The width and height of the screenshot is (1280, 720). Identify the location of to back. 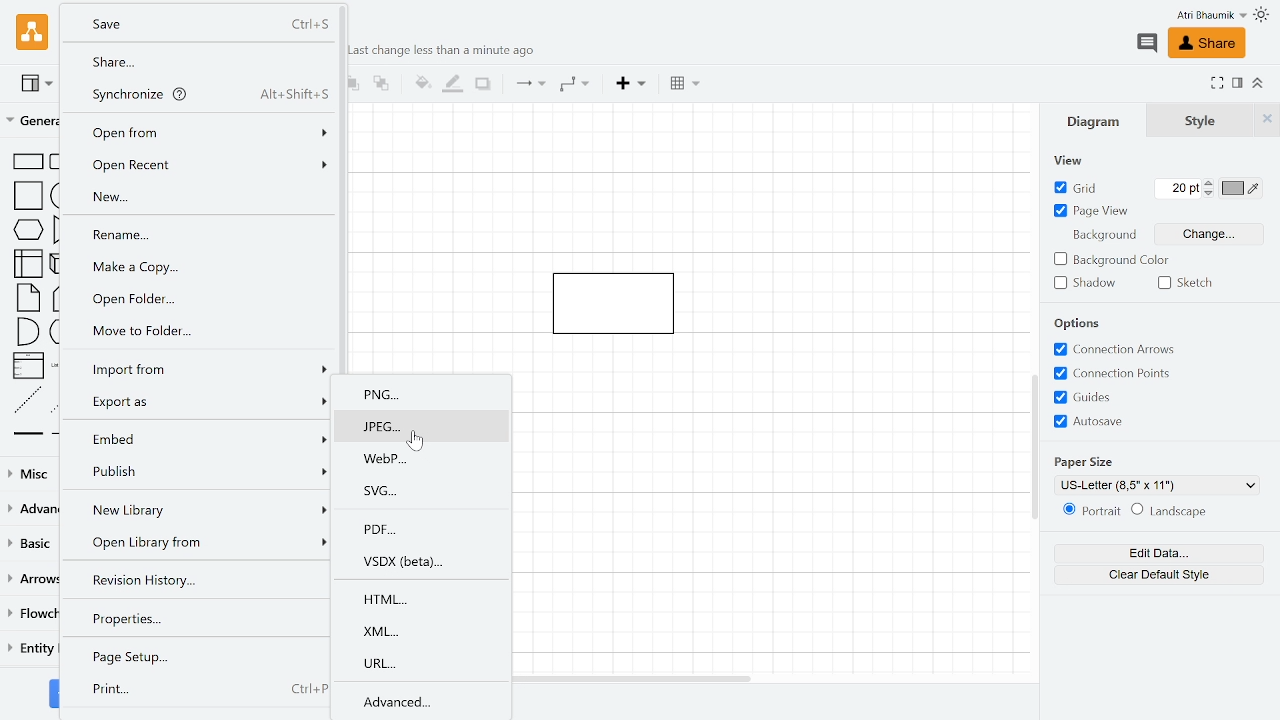
(381, 86).